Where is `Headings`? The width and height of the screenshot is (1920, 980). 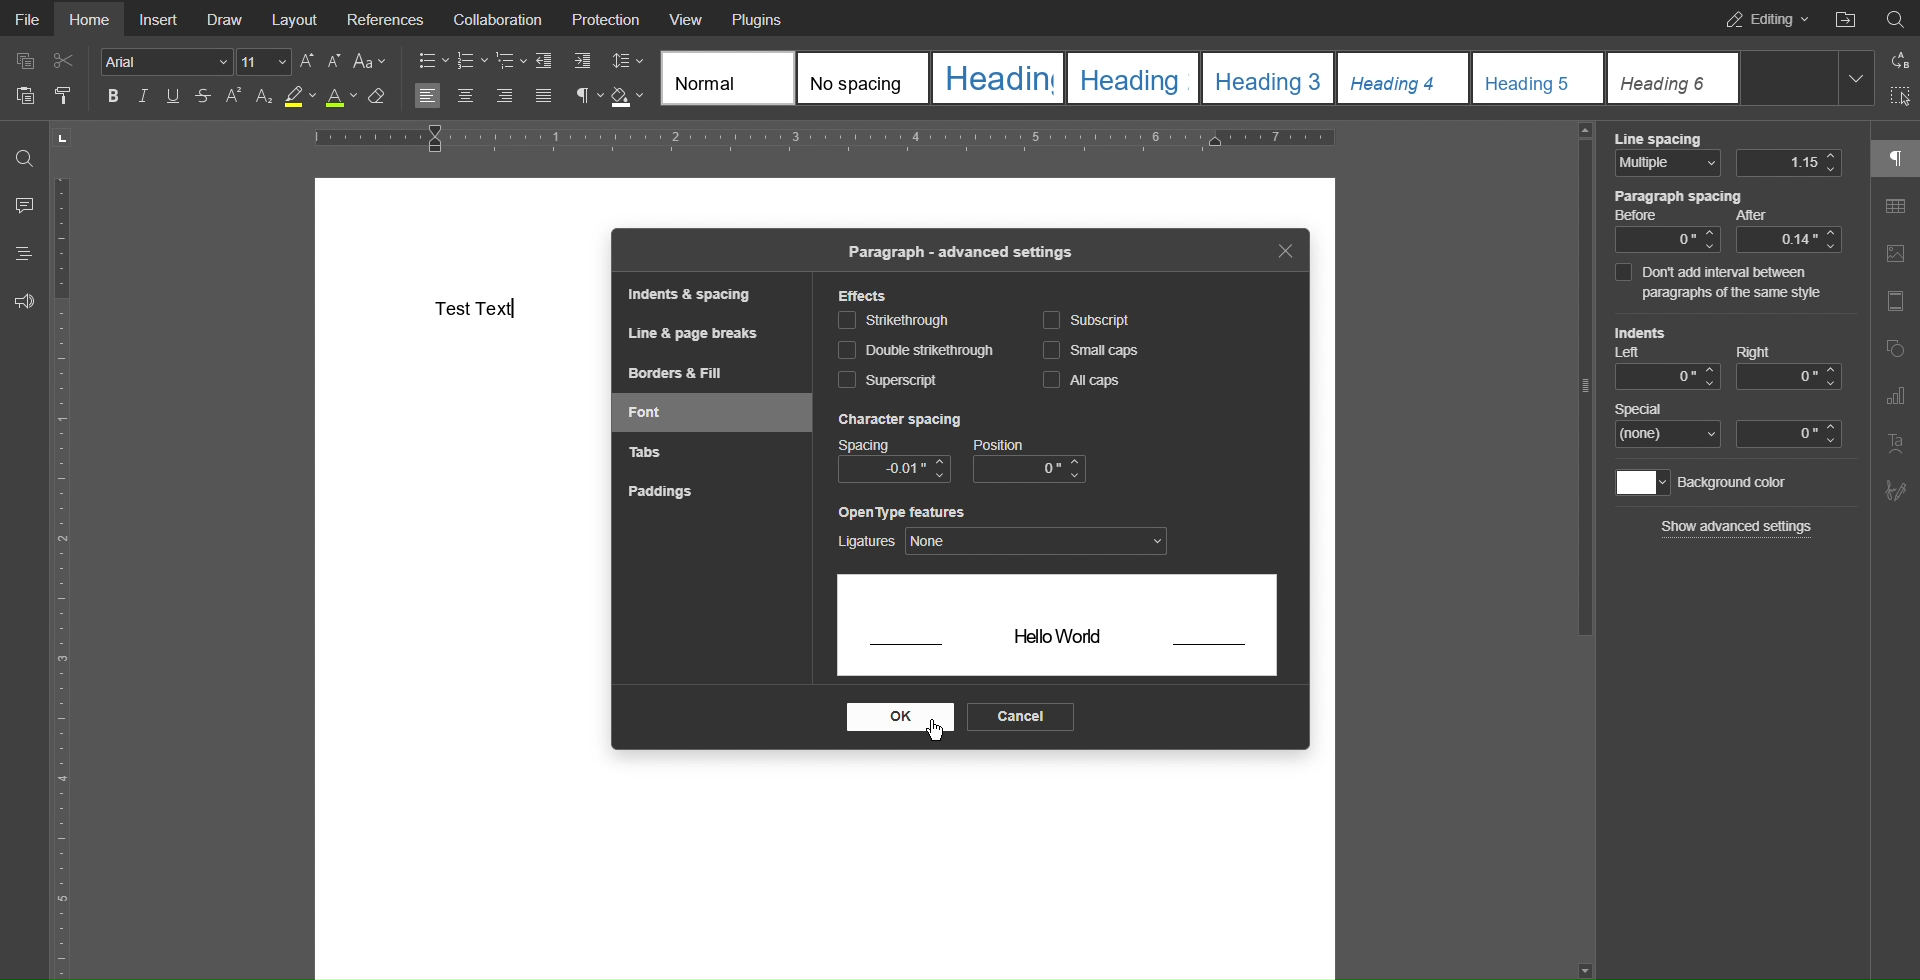
Headings is located at coordinates (23, 253).